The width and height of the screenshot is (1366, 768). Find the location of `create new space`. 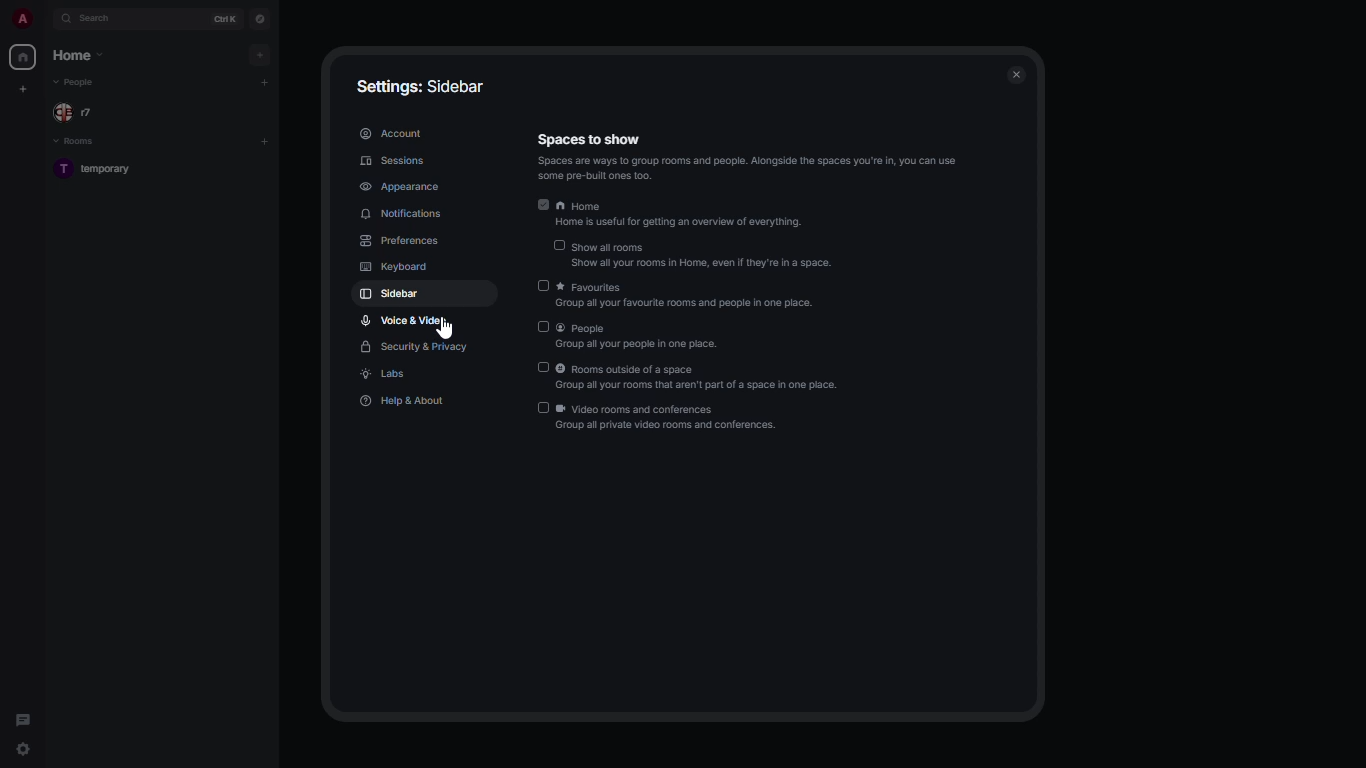

create new space is located at coordinates (22, 88).